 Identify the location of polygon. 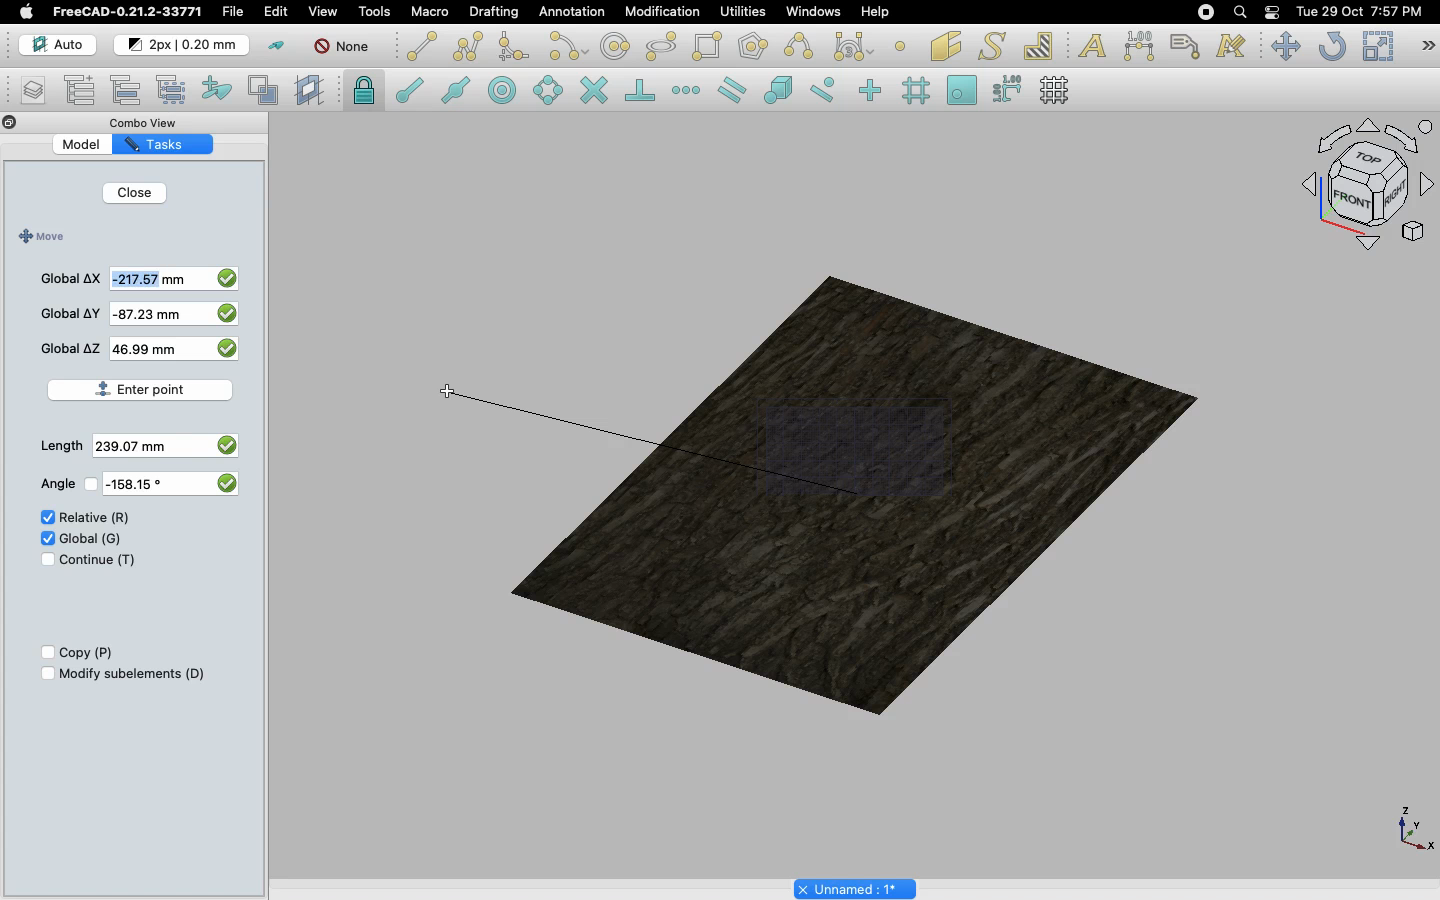
(662, 47).